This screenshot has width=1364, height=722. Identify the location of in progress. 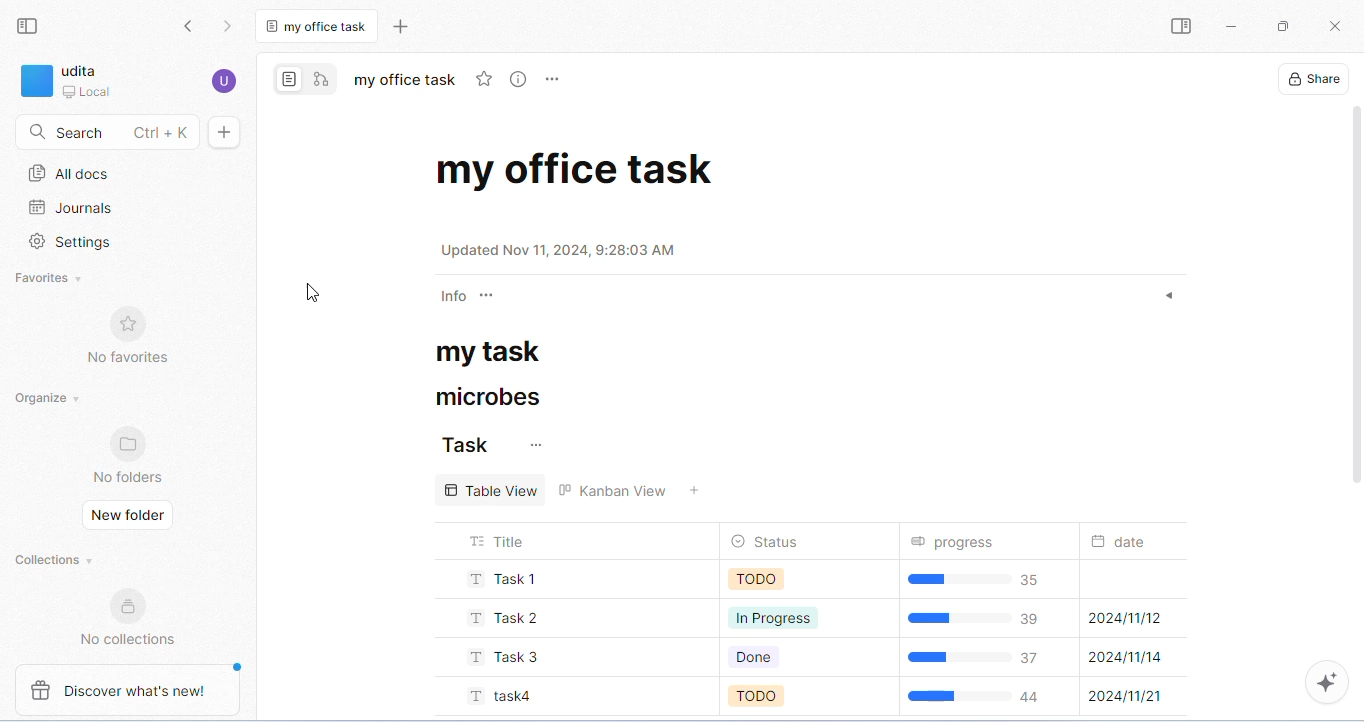
(777, 617).